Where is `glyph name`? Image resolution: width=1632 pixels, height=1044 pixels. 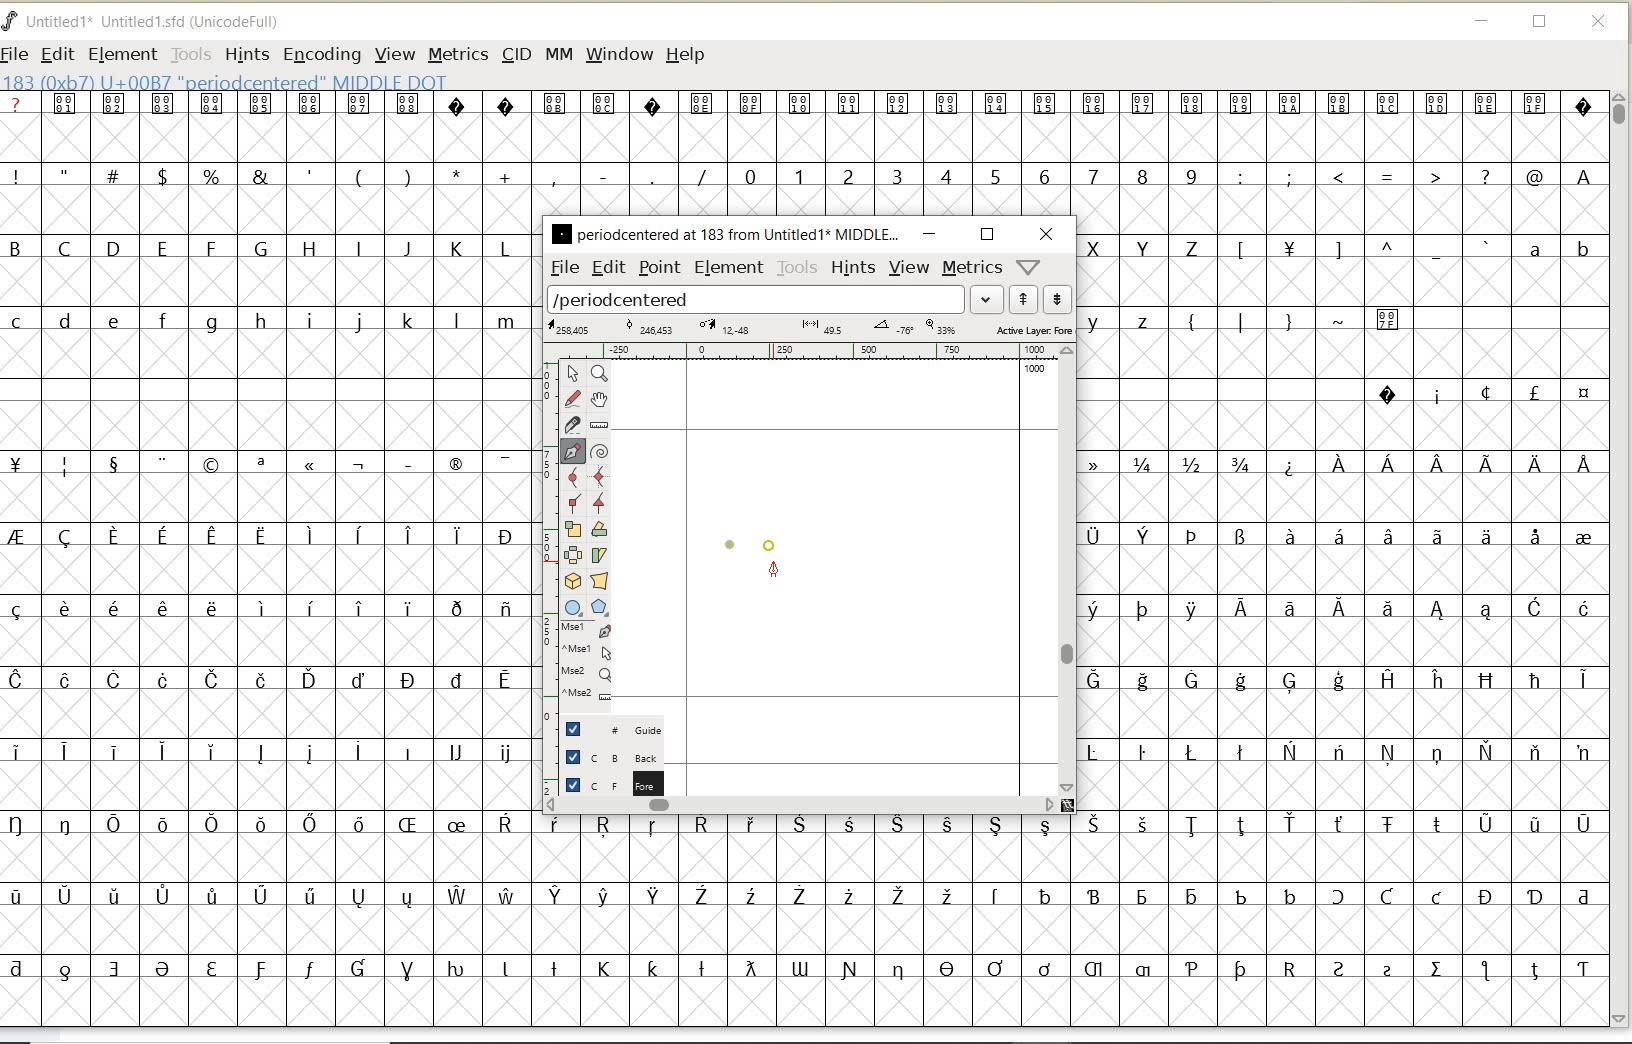
glyph name is located at coordinates (725, 233).